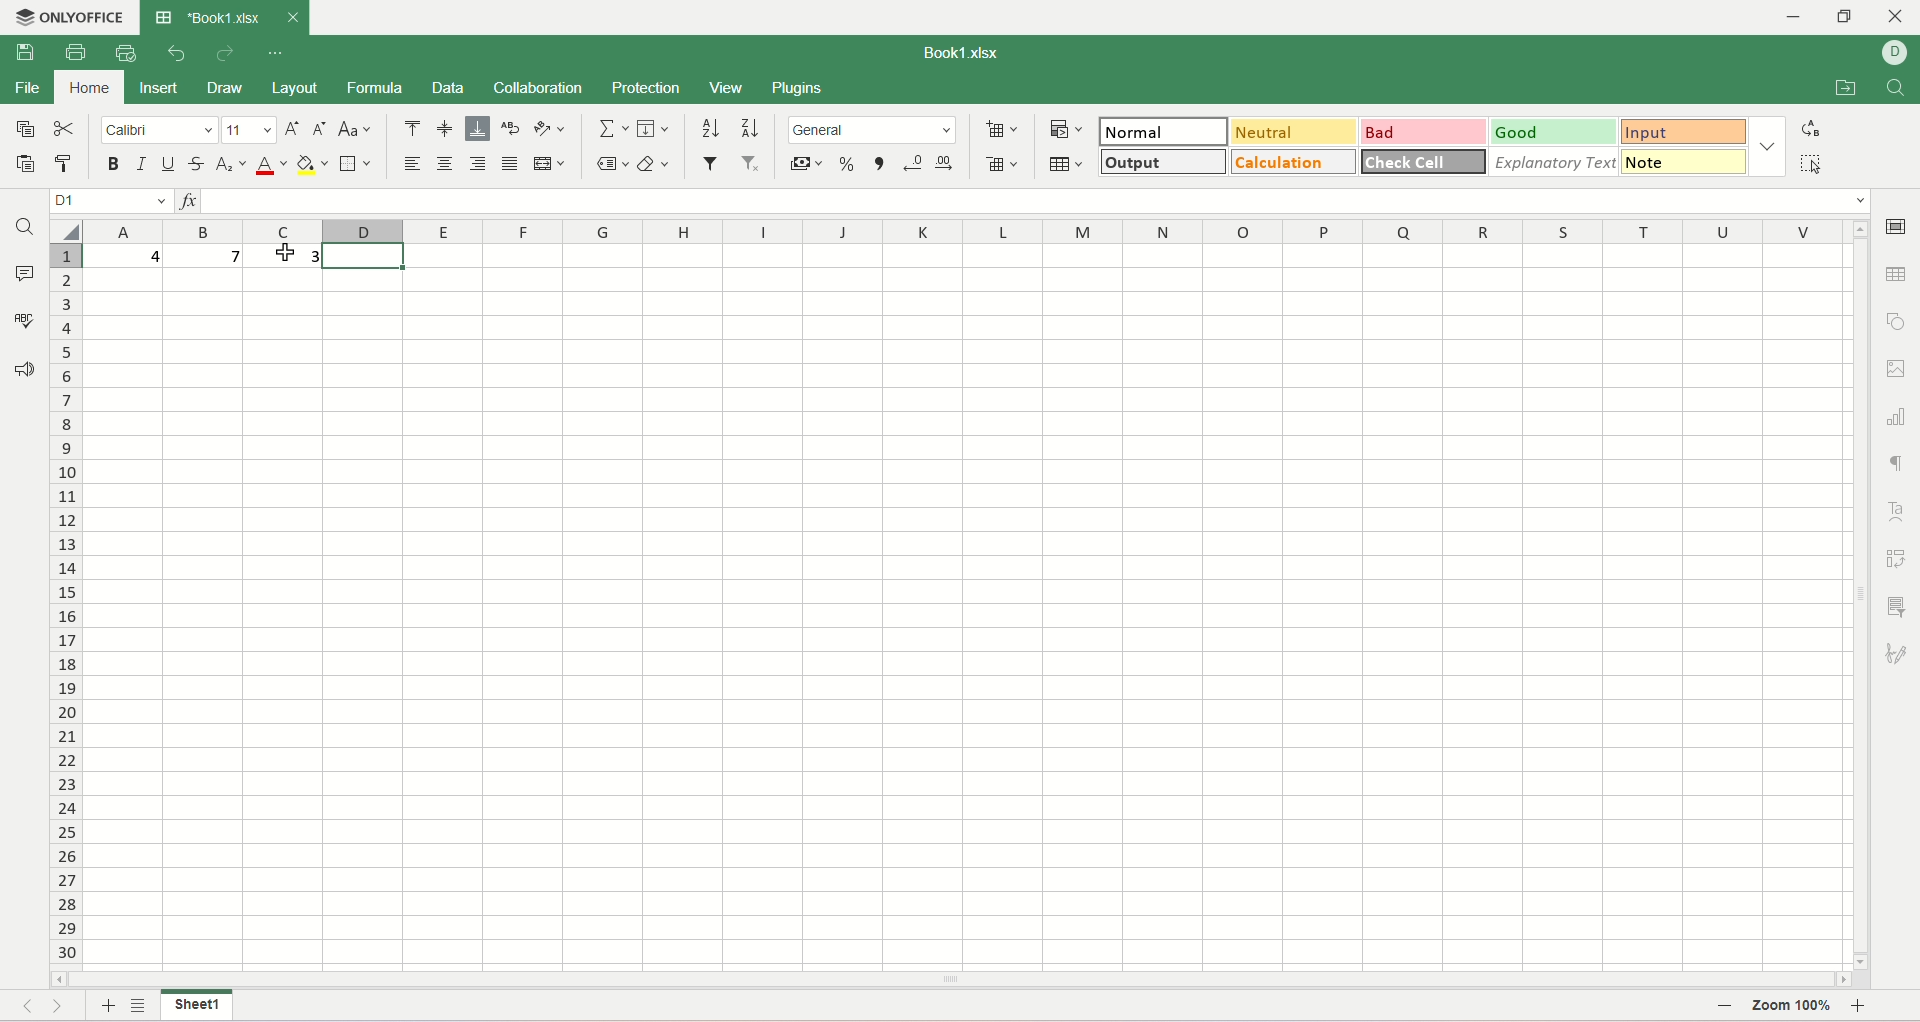  I want to click on application icon, so click(18, 15).